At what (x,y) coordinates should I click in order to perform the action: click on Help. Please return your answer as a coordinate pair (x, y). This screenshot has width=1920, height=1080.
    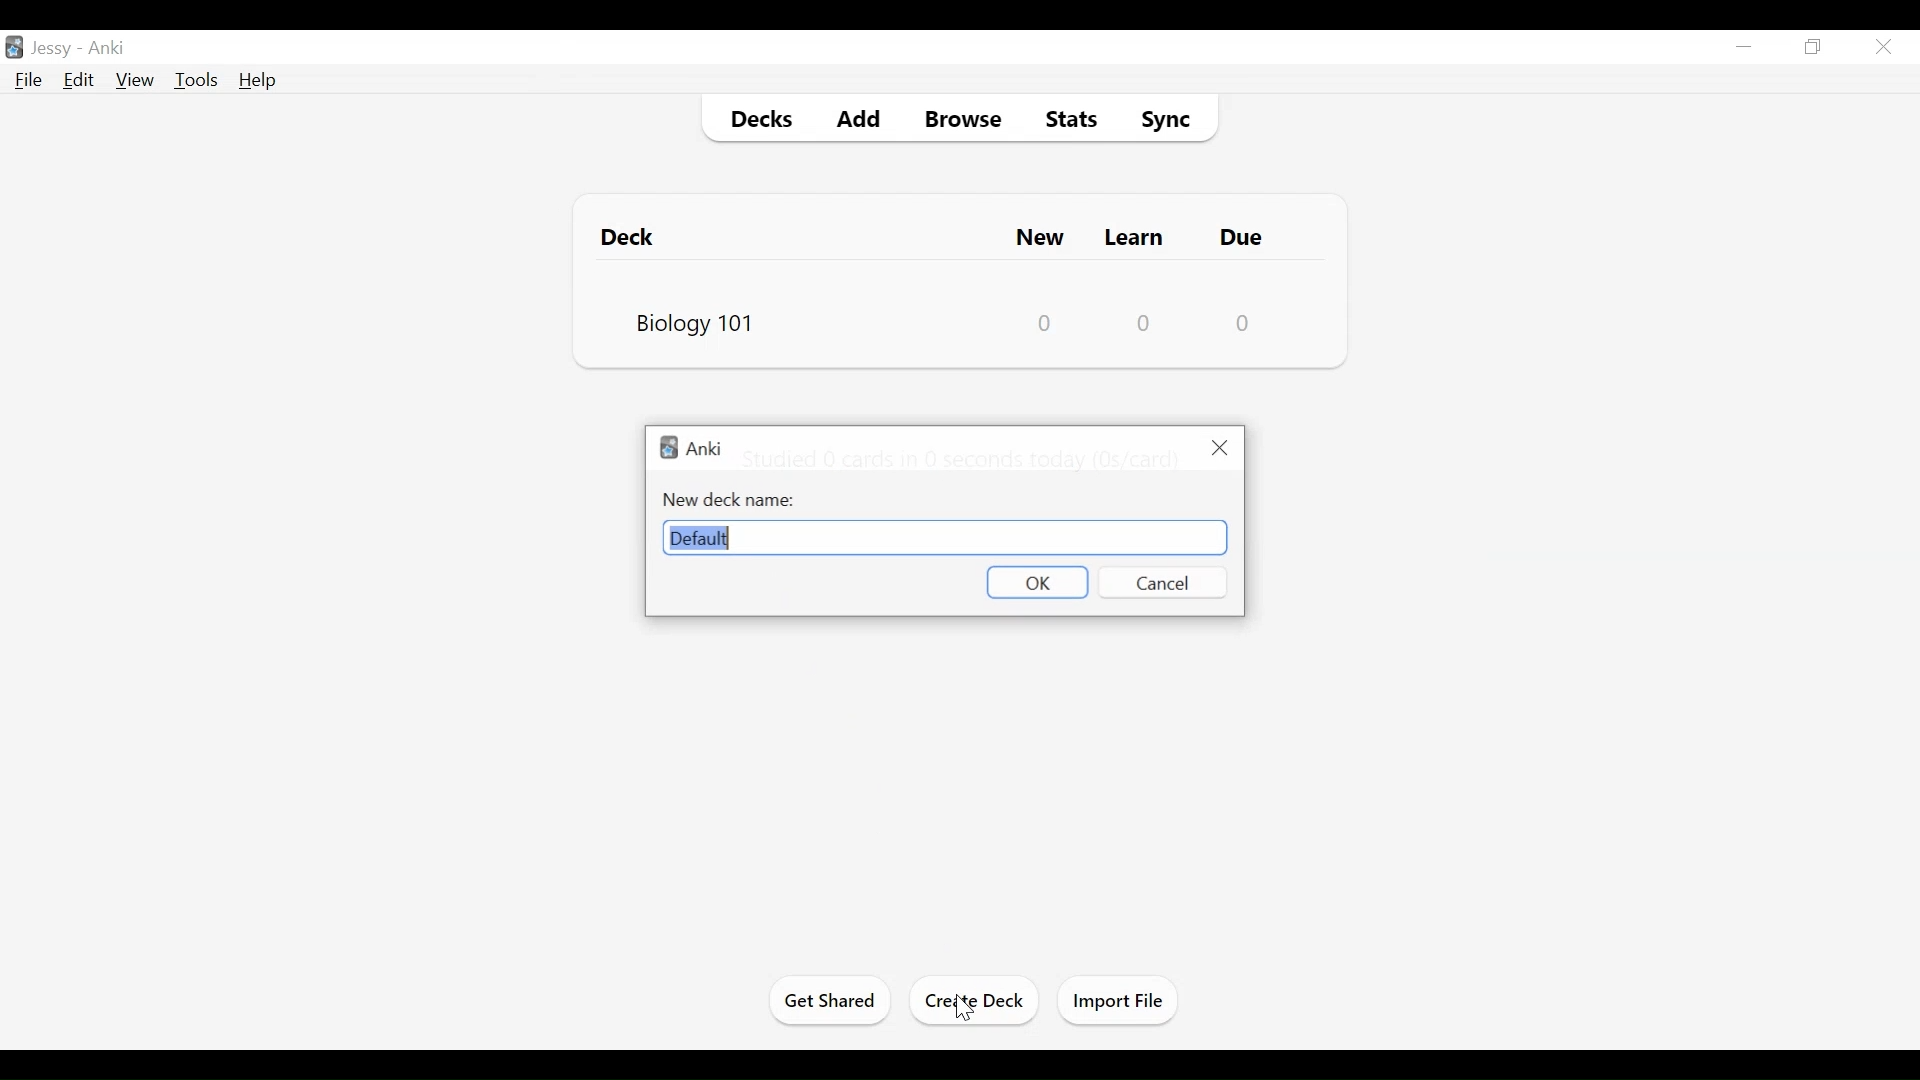
    Looking at the image, I should click on (259, 81).